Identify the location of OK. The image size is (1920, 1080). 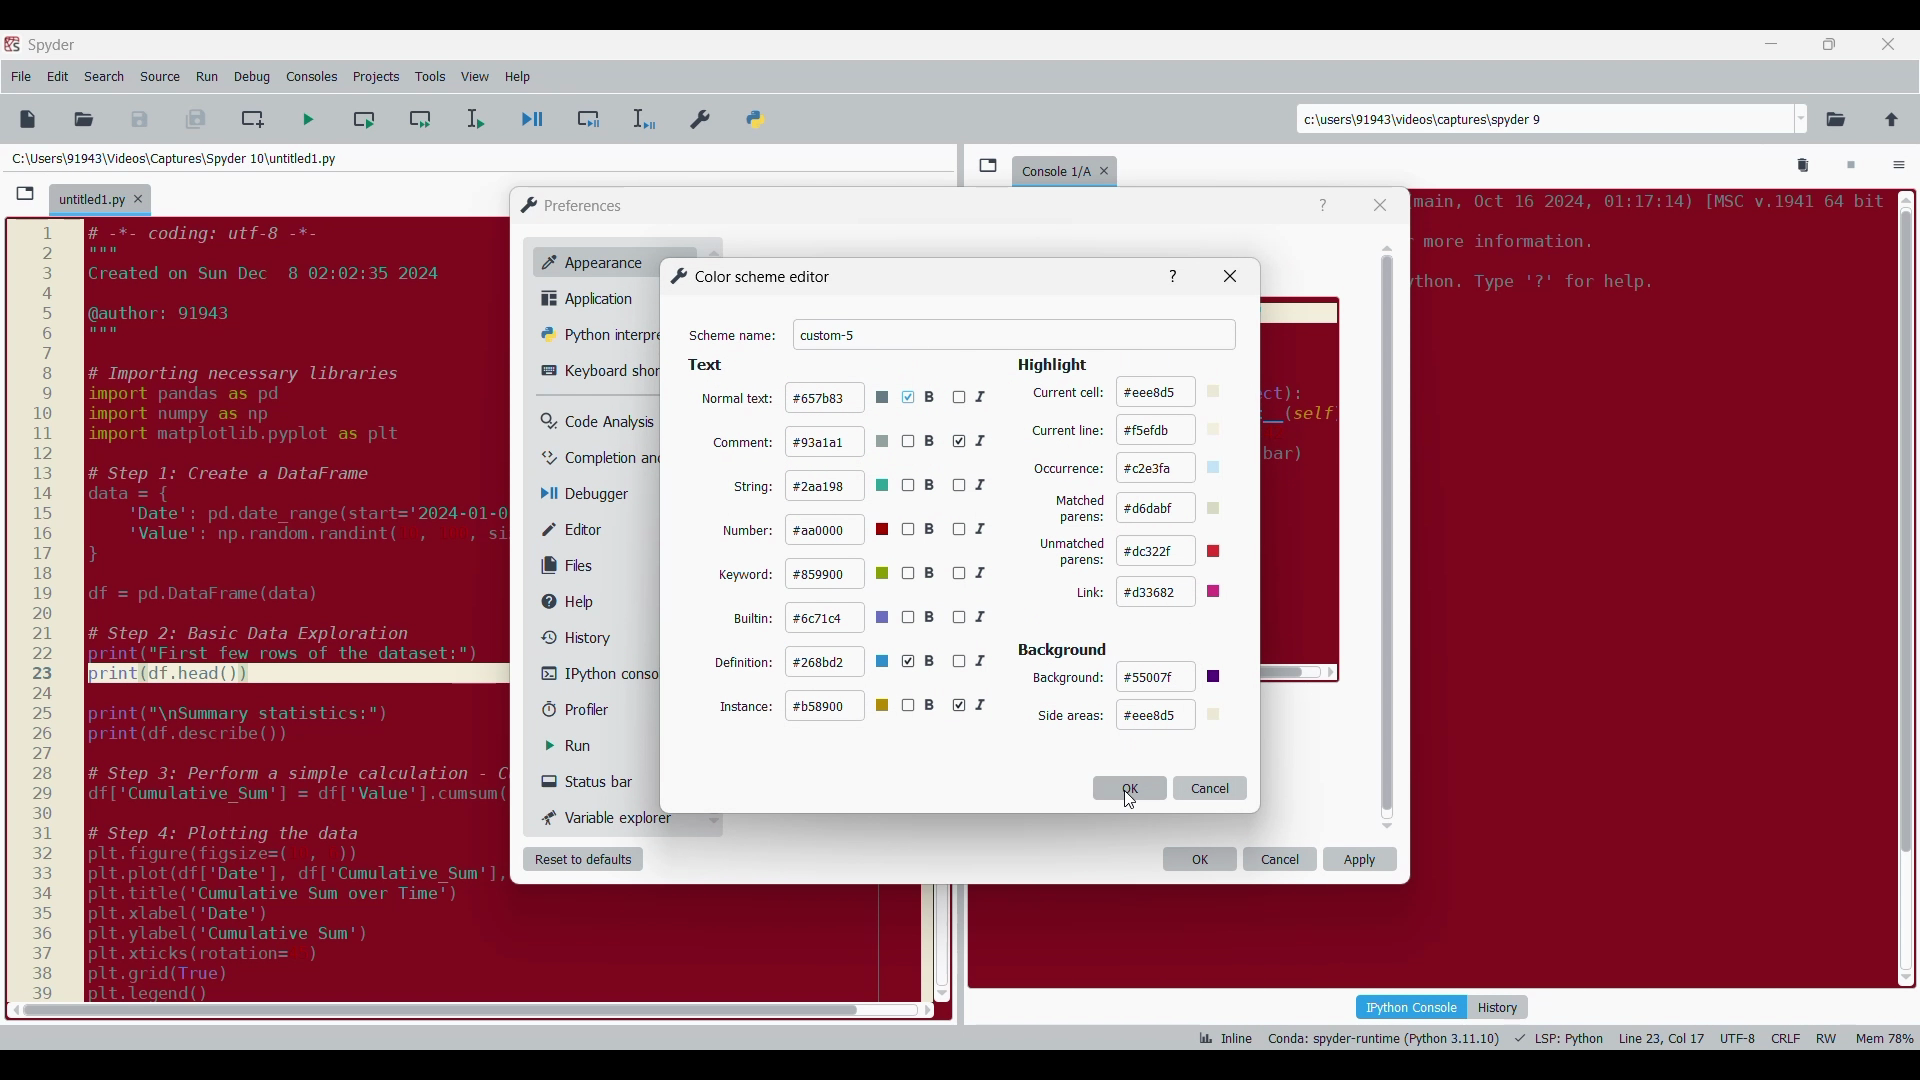
(1200, 859).